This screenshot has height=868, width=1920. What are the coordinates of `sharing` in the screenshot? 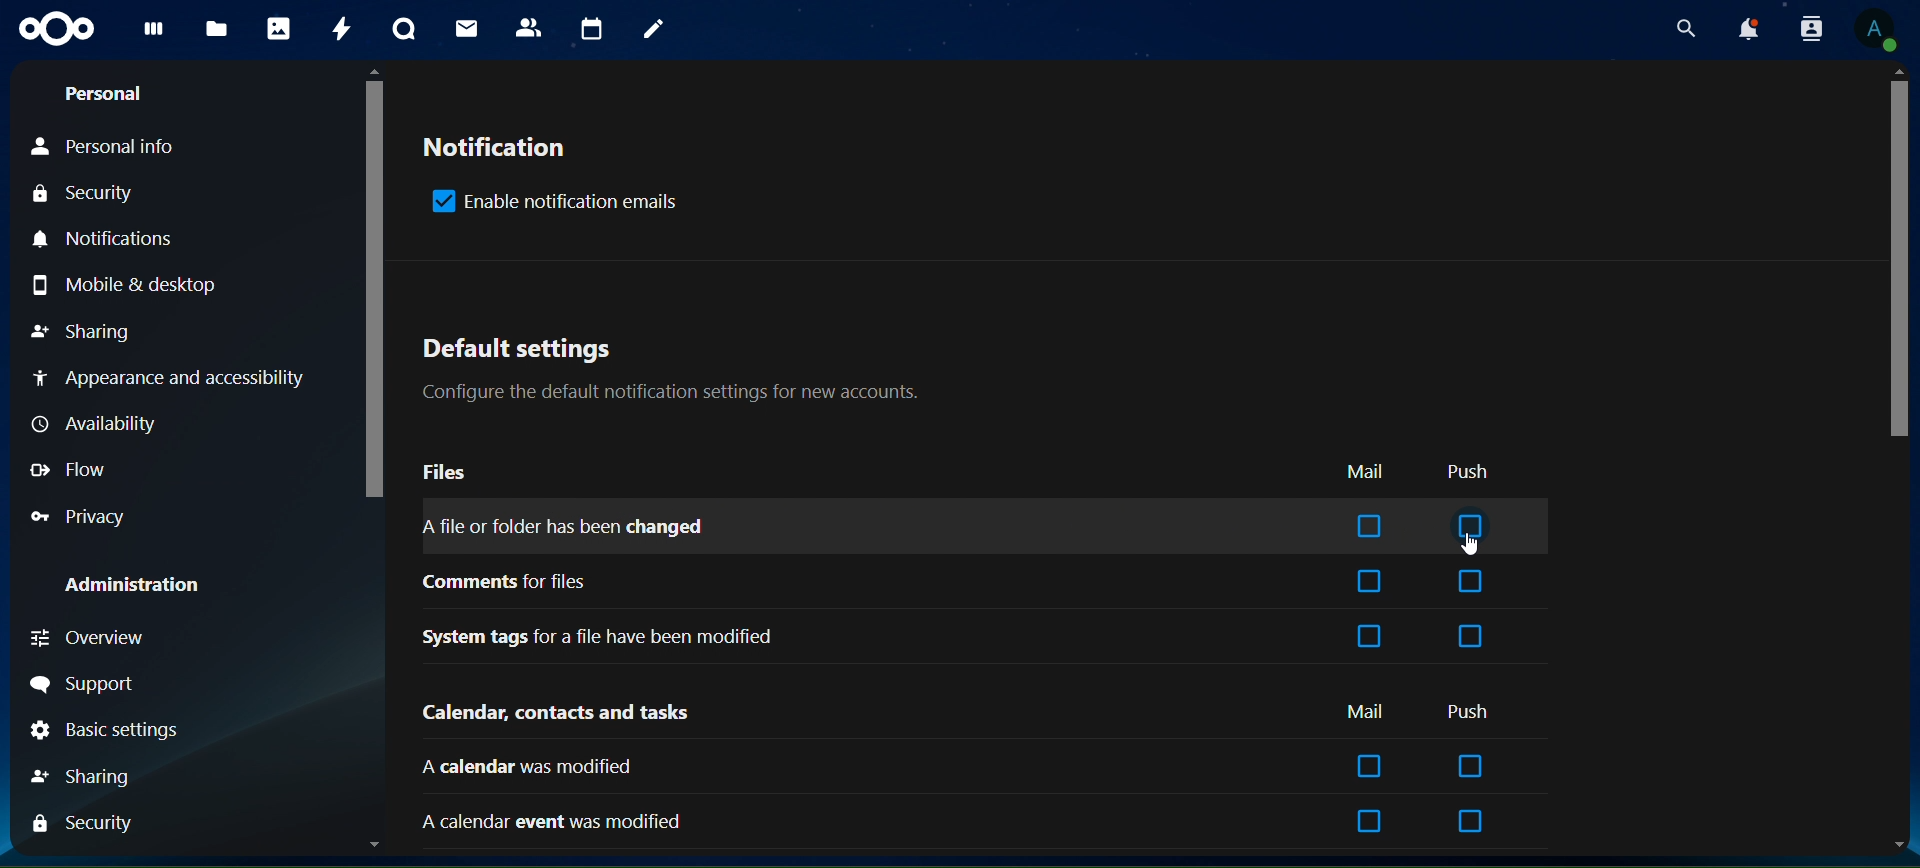 It's located at (89, 777).